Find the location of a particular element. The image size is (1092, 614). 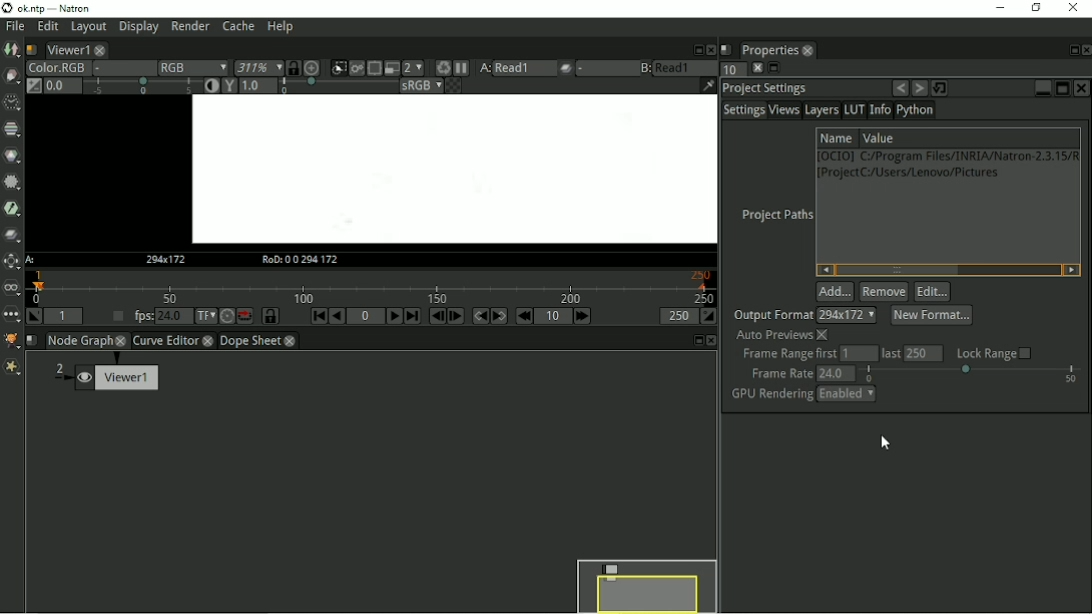

Gain is located at coordinates (63, 86).